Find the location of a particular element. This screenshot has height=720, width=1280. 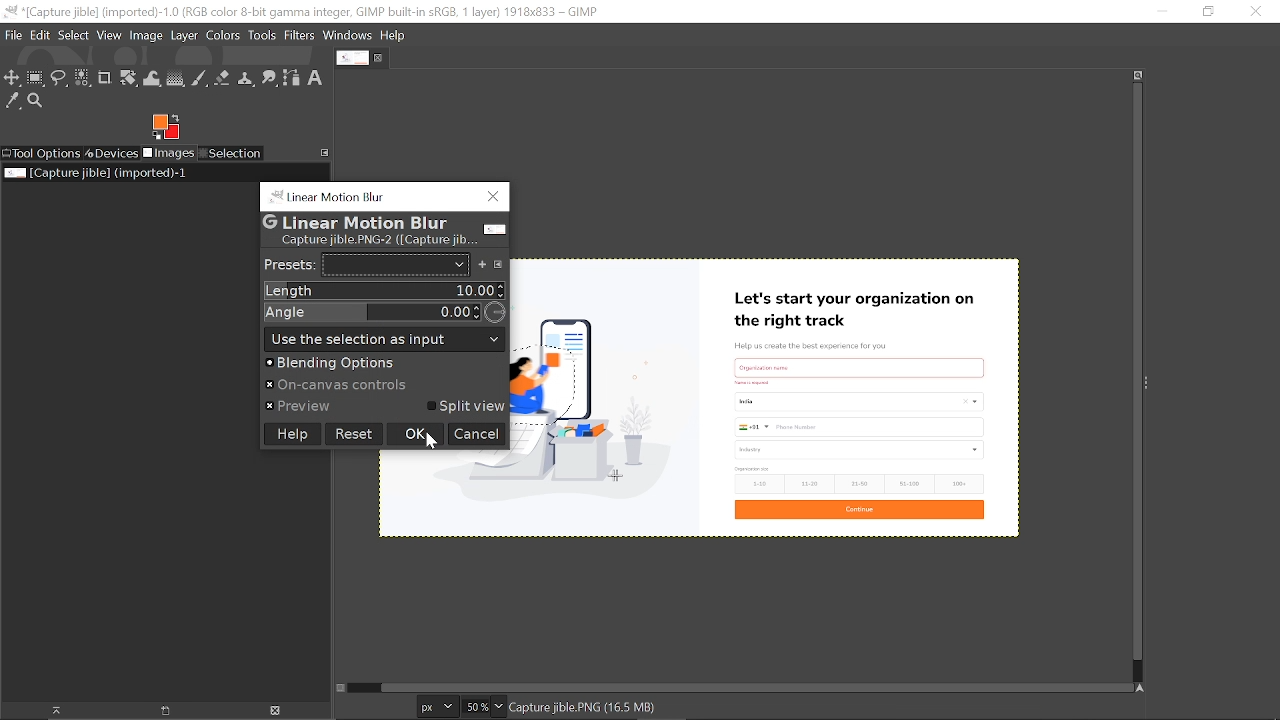

File is located at coordinates (13, 35).